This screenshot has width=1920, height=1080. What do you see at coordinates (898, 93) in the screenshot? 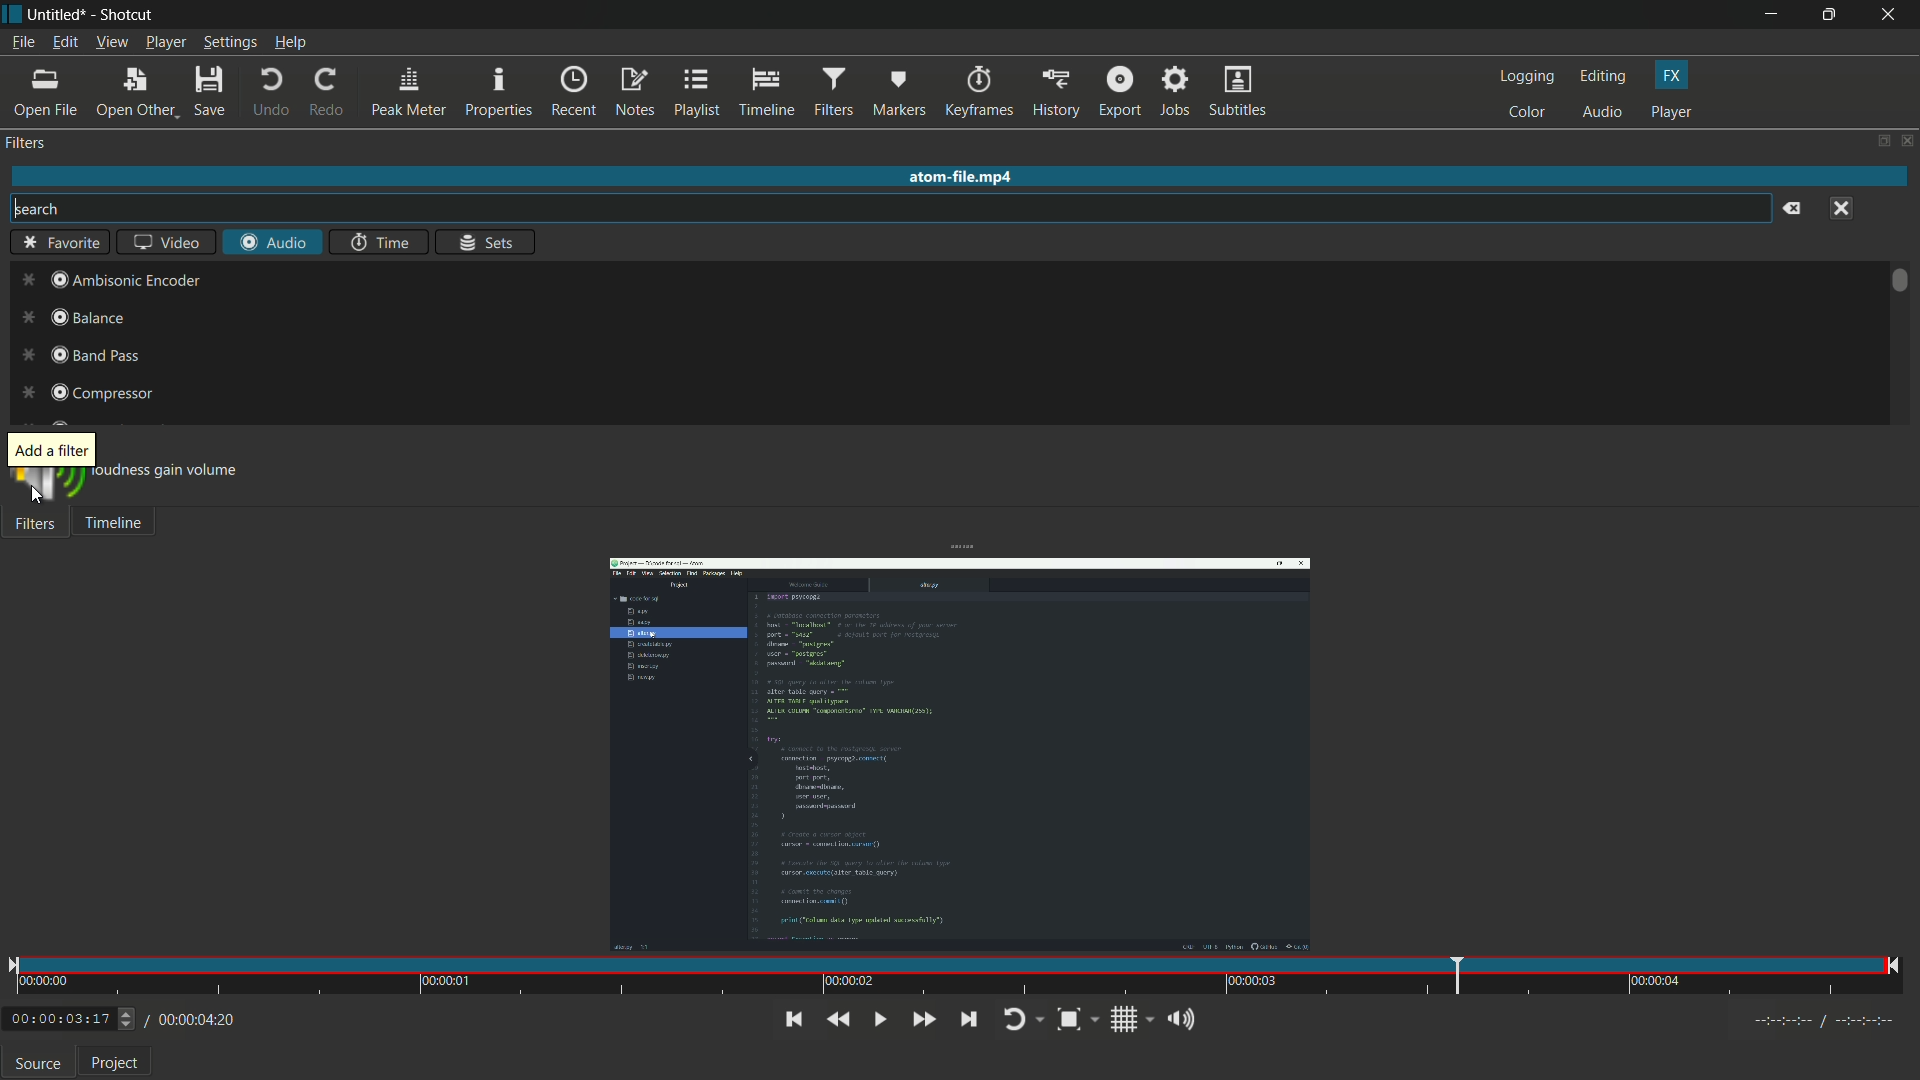
I see `markers` at bounding box center [898, 93].